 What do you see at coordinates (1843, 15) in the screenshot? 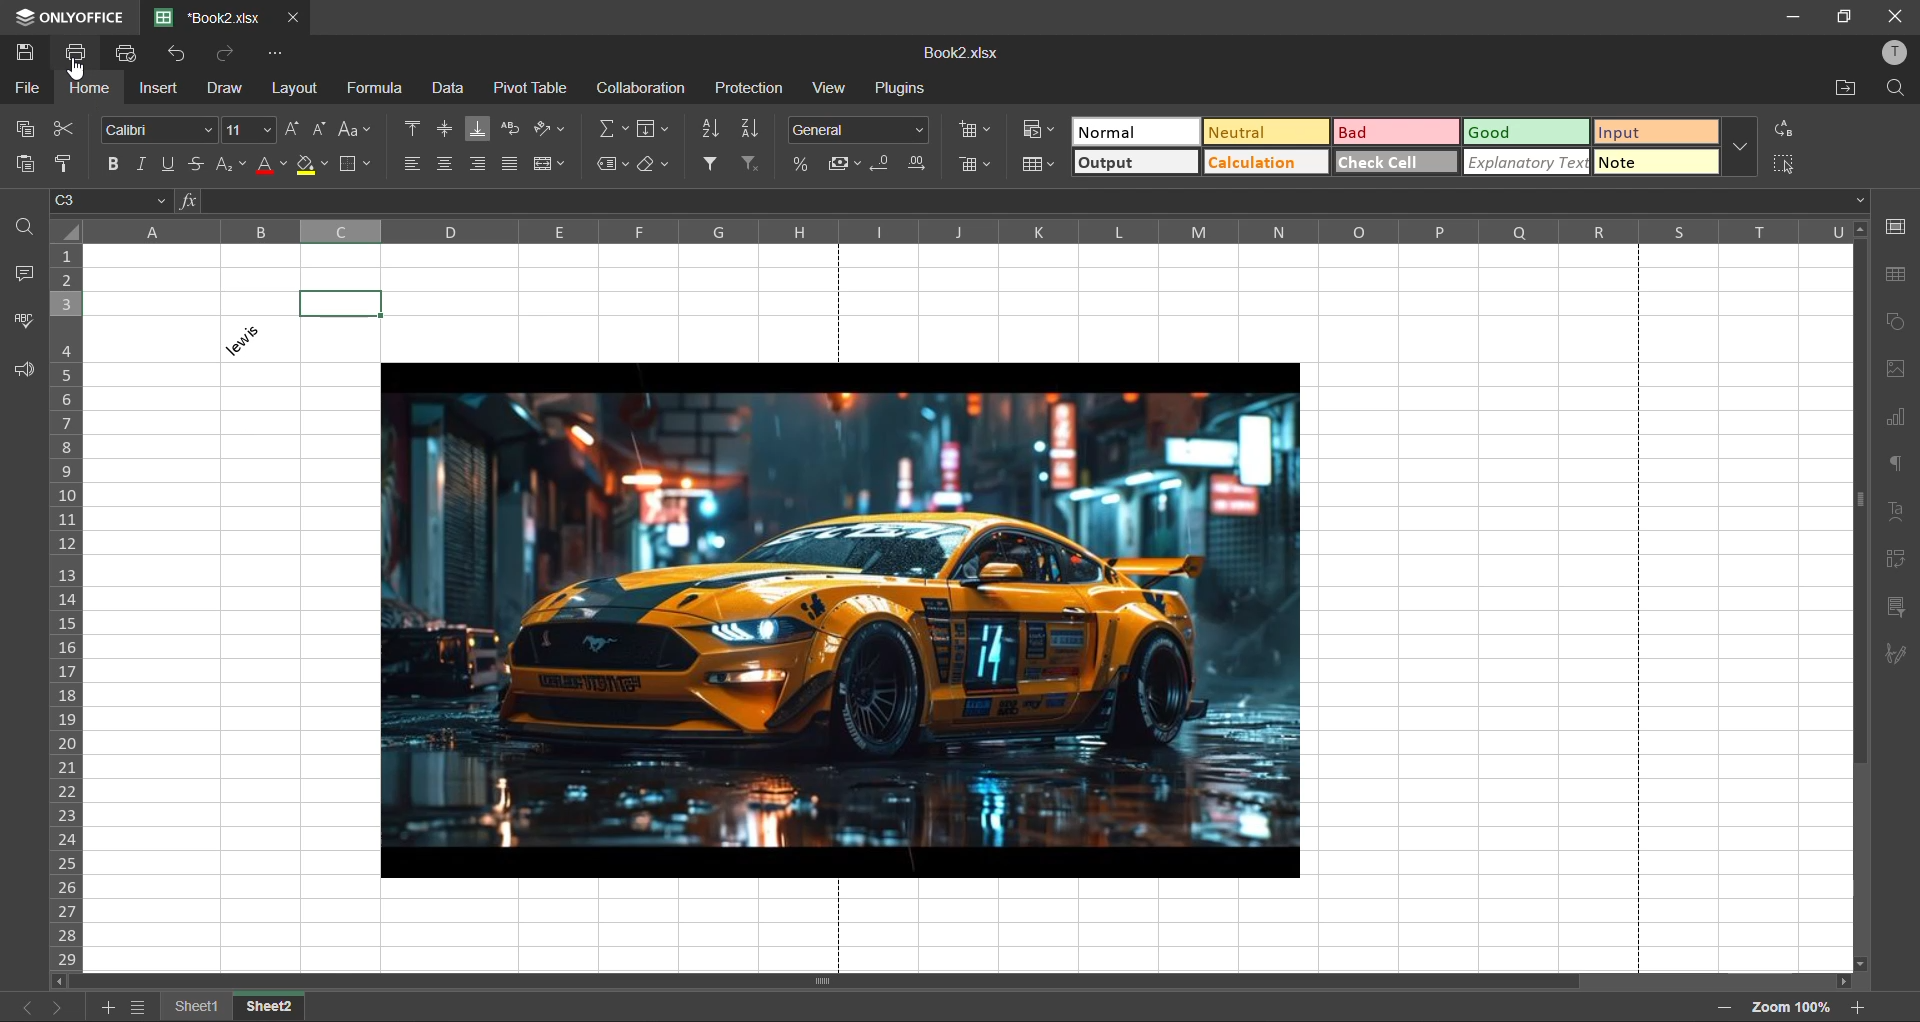
I see `maximize` at bounding box center [1843, 15].